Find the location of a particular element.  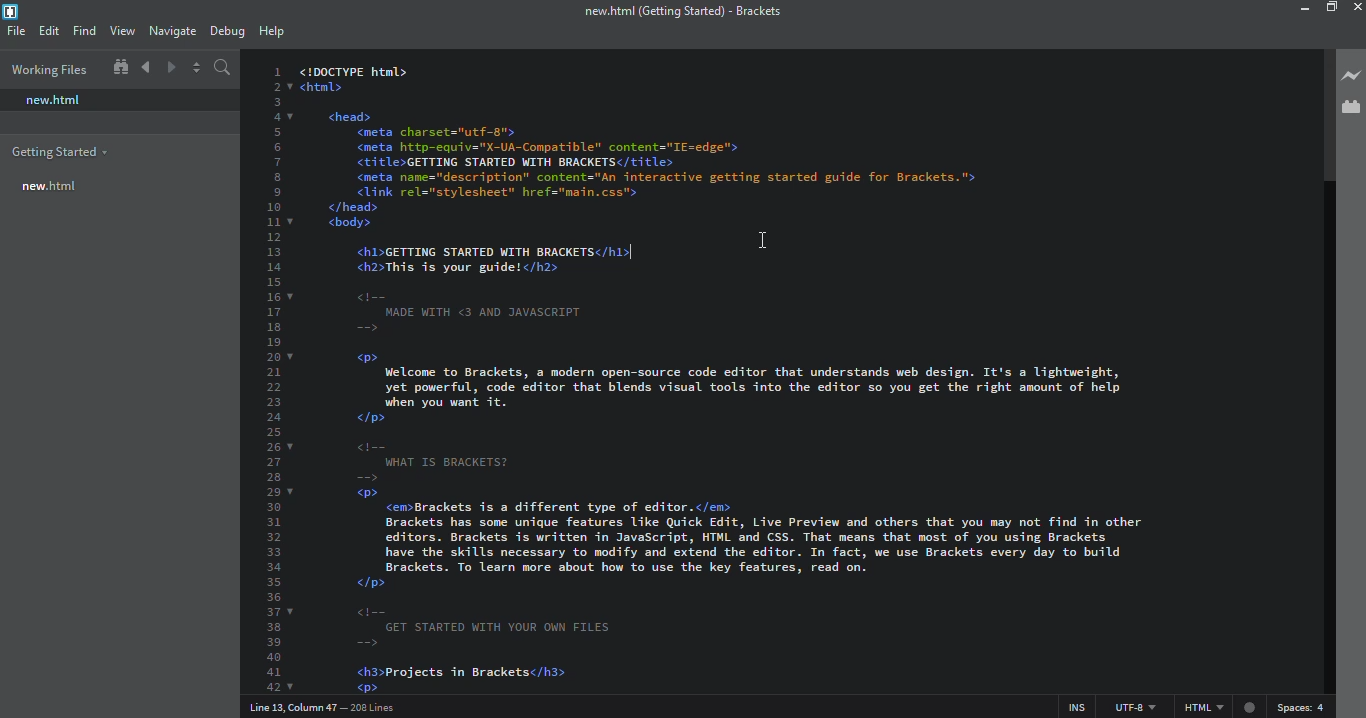

html is located at coordinates (1218, 708).